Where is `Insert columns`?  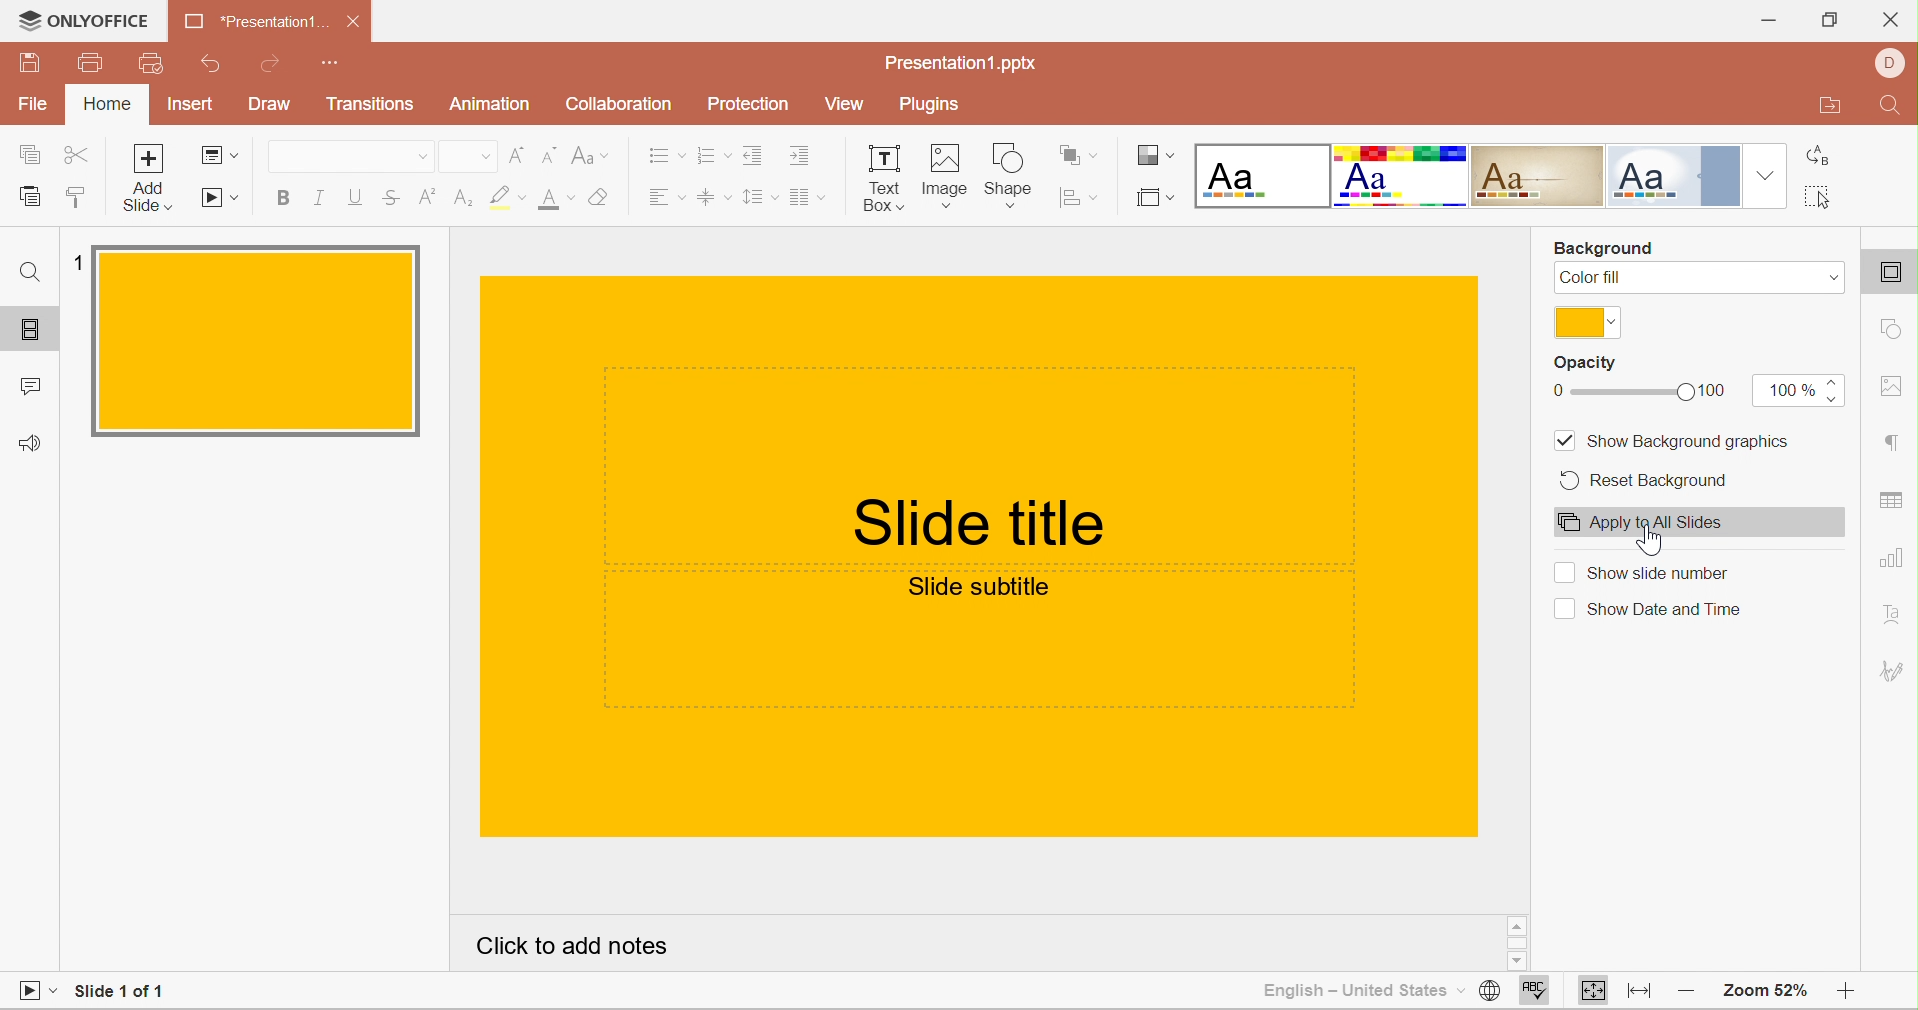 Insert columns is located at coordinates (811, 198).